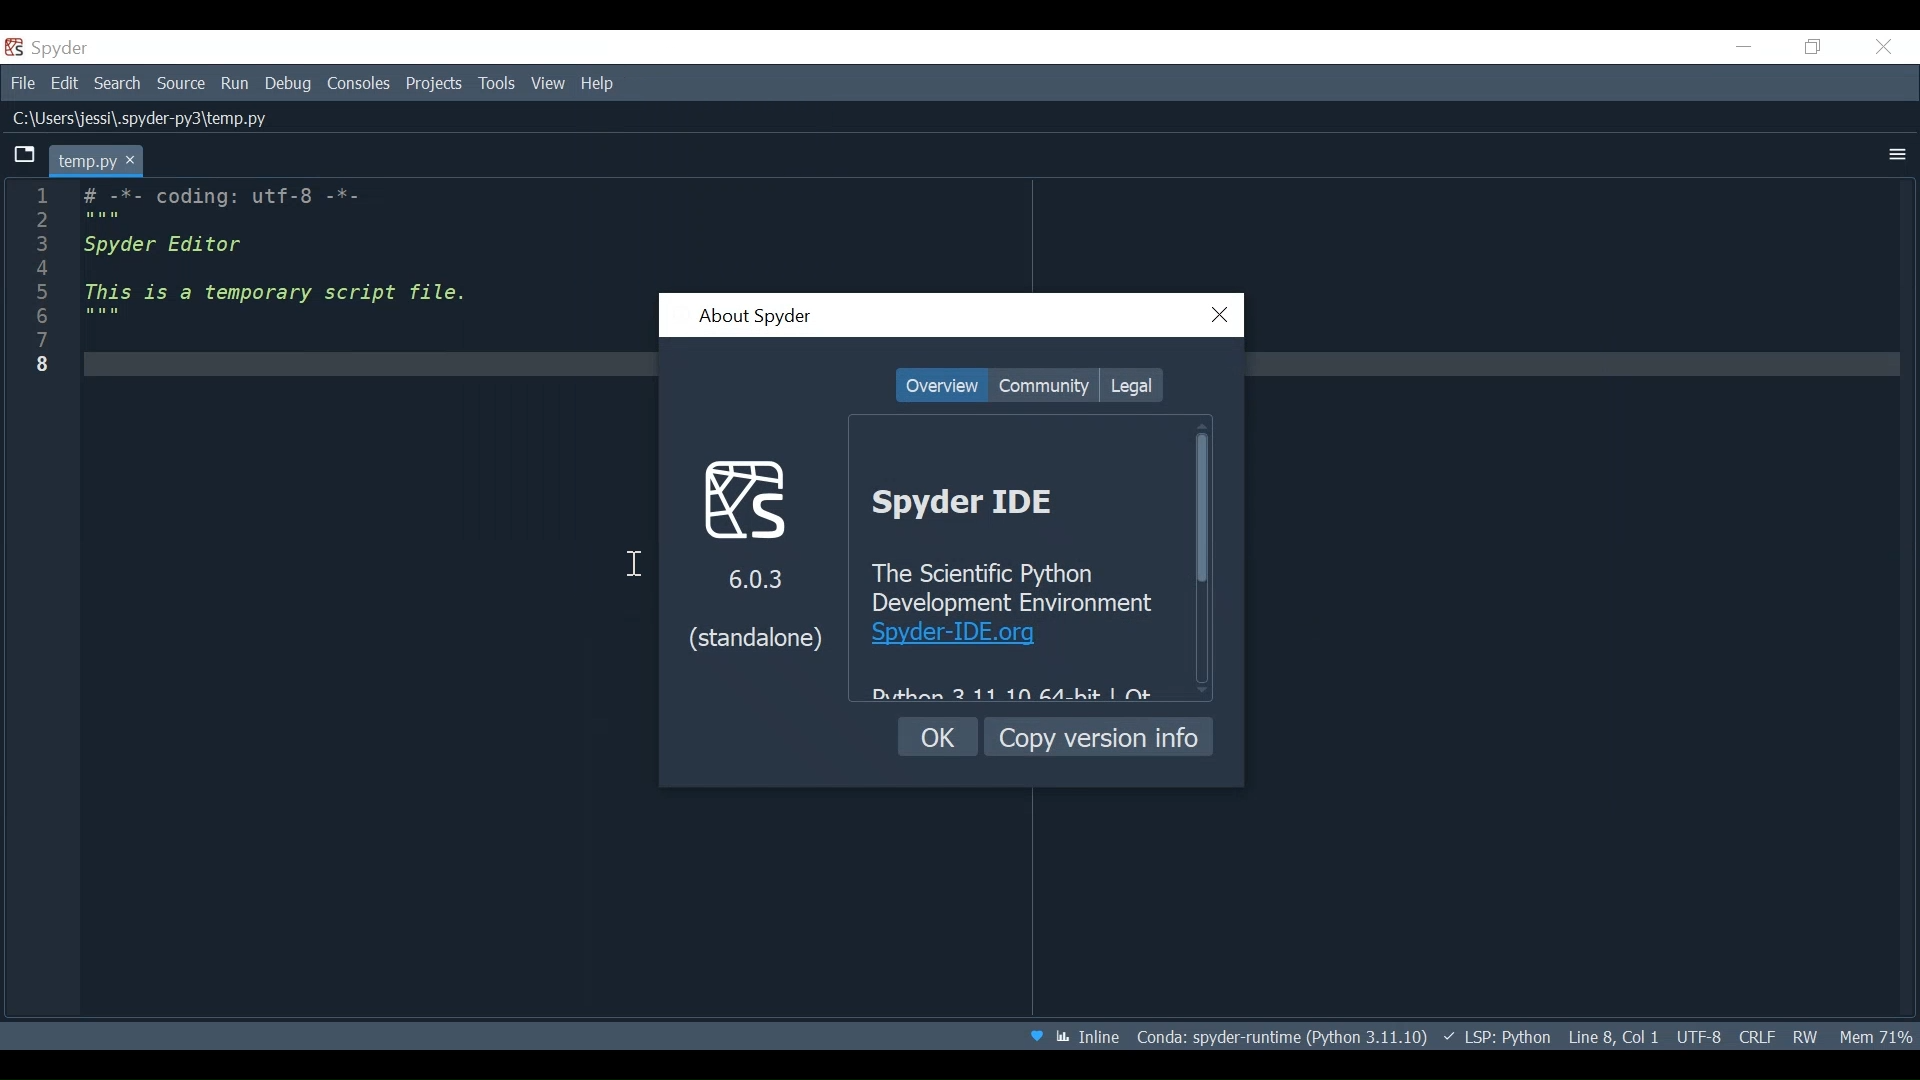 The width and height of the screenshot is (1920, 1080). Describe the element at coordinates (1207, 512) in the screenshot. I see `Vertical Scroll bar` at that location.